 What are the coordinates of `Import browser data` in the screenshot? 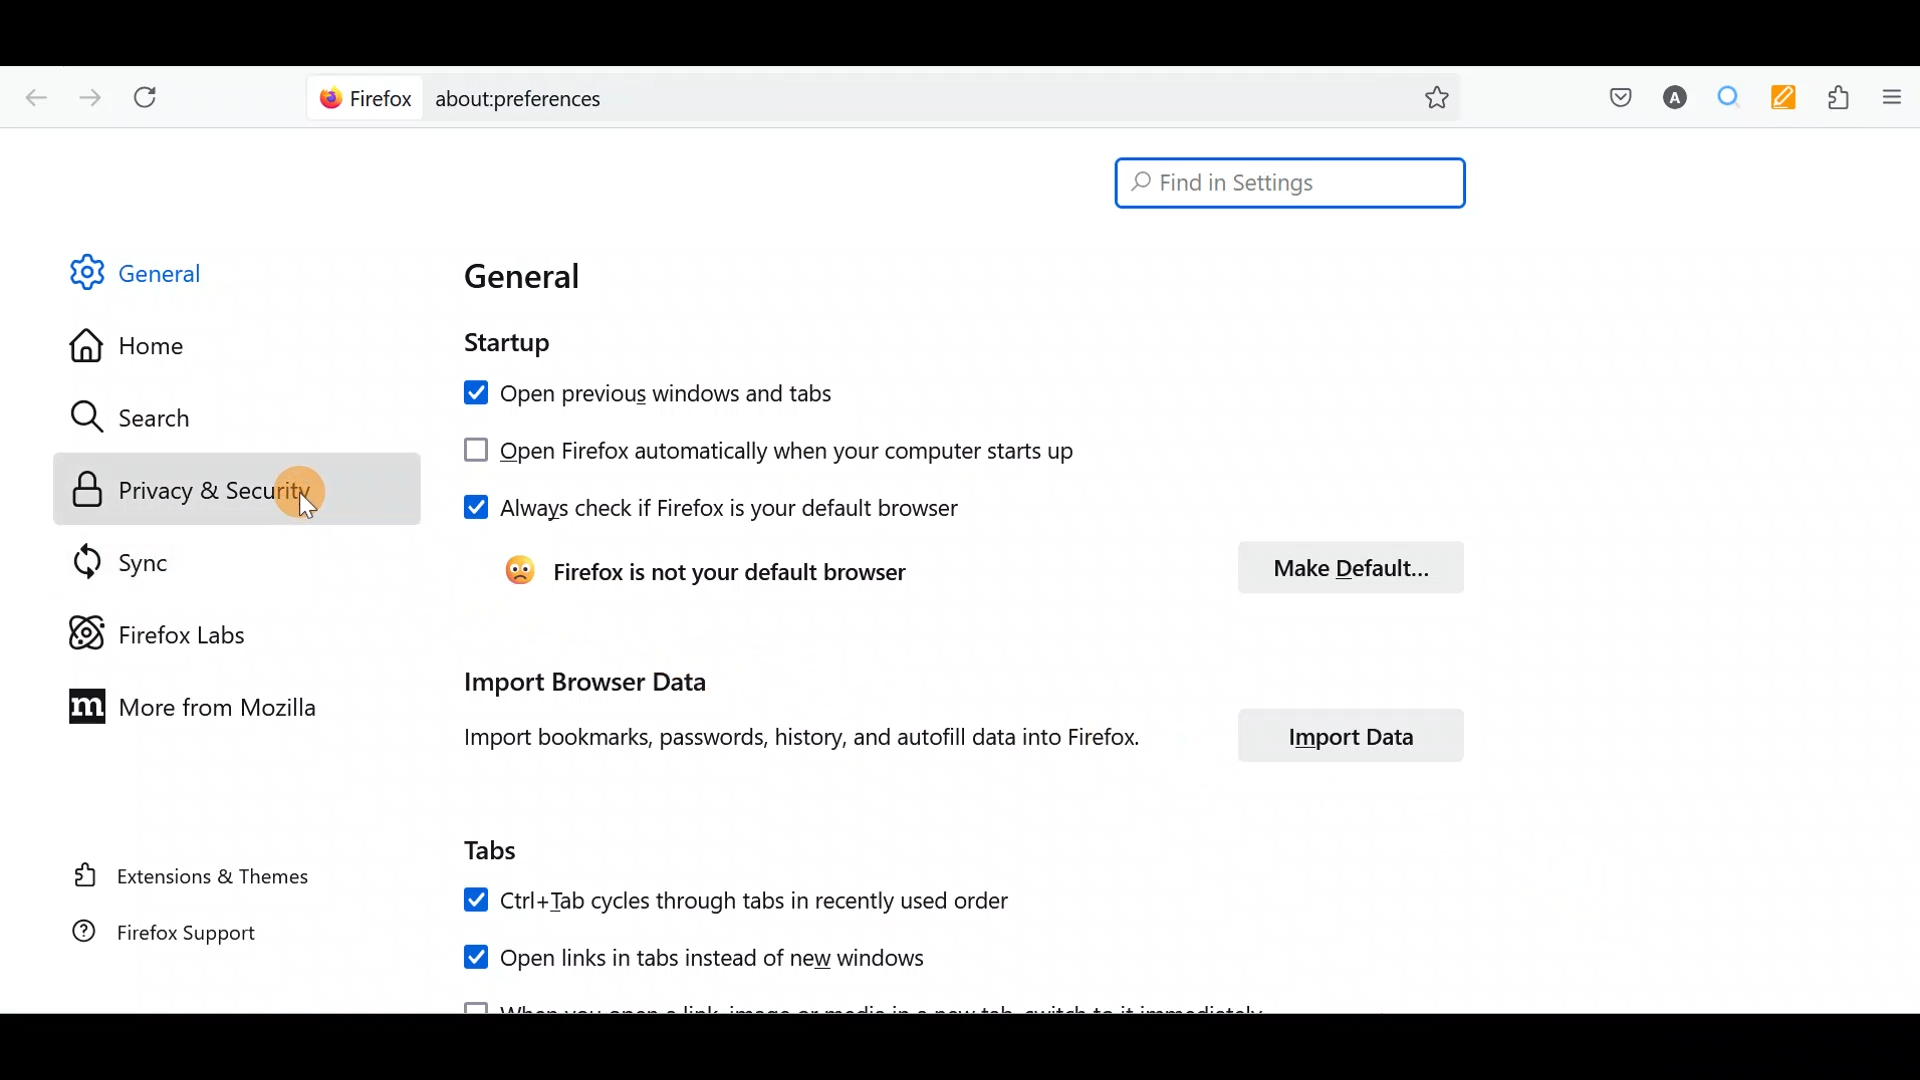 It's located at (597, 680).